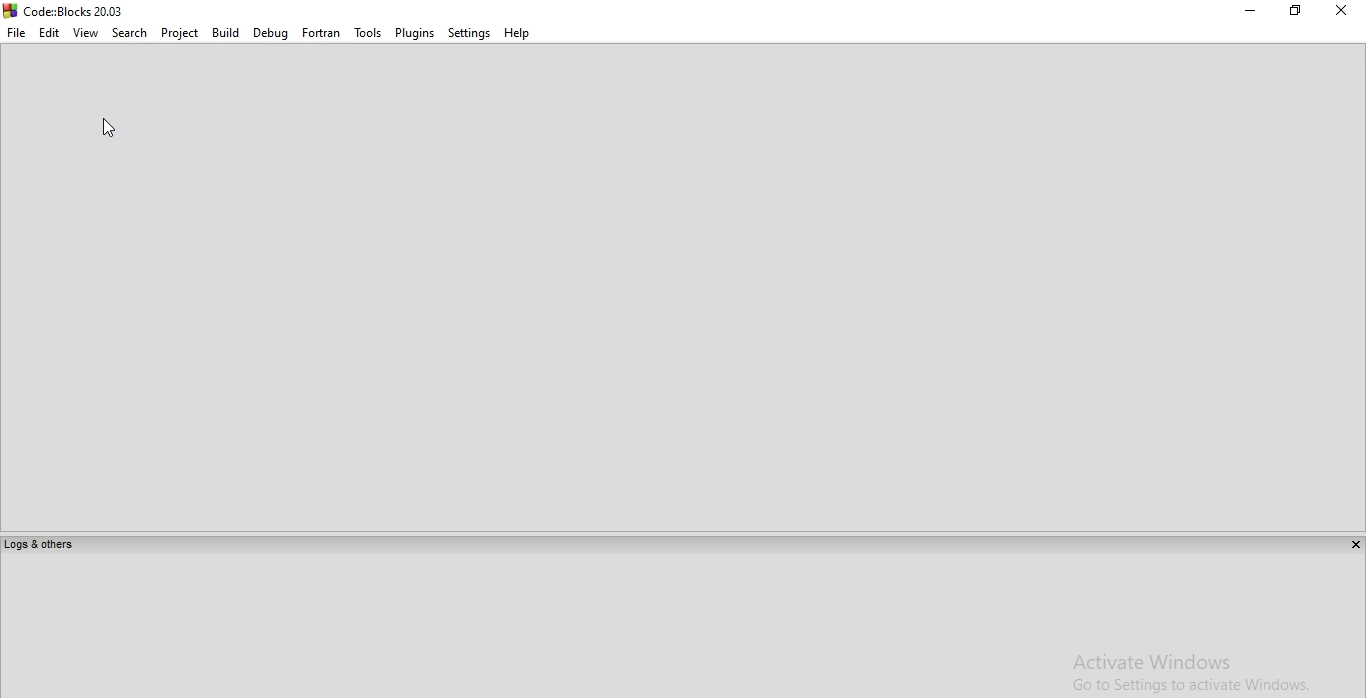 Image resolution: width=1366 pixels, height=698 pixels. What do you see at coordinates (1342, 11) in the screenshot?
I see `Close` at bounding box center [1342, 11].